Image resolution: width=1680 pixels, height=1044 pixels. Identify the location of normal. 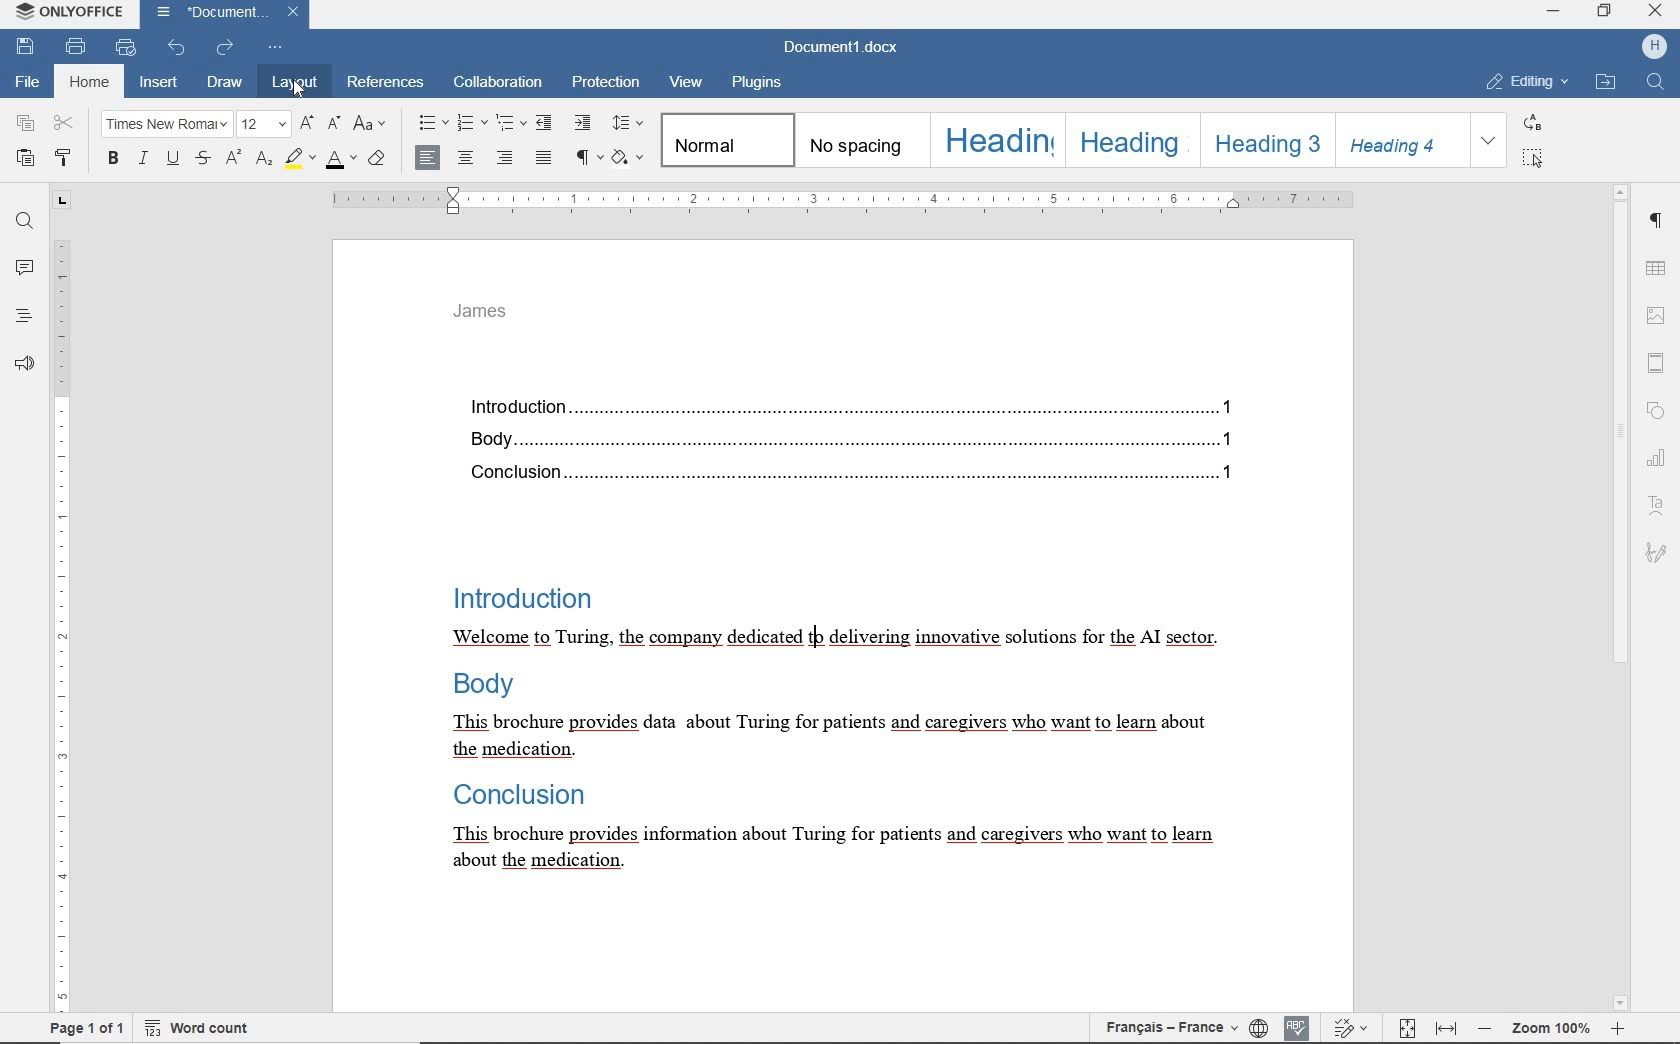
(726, 138).